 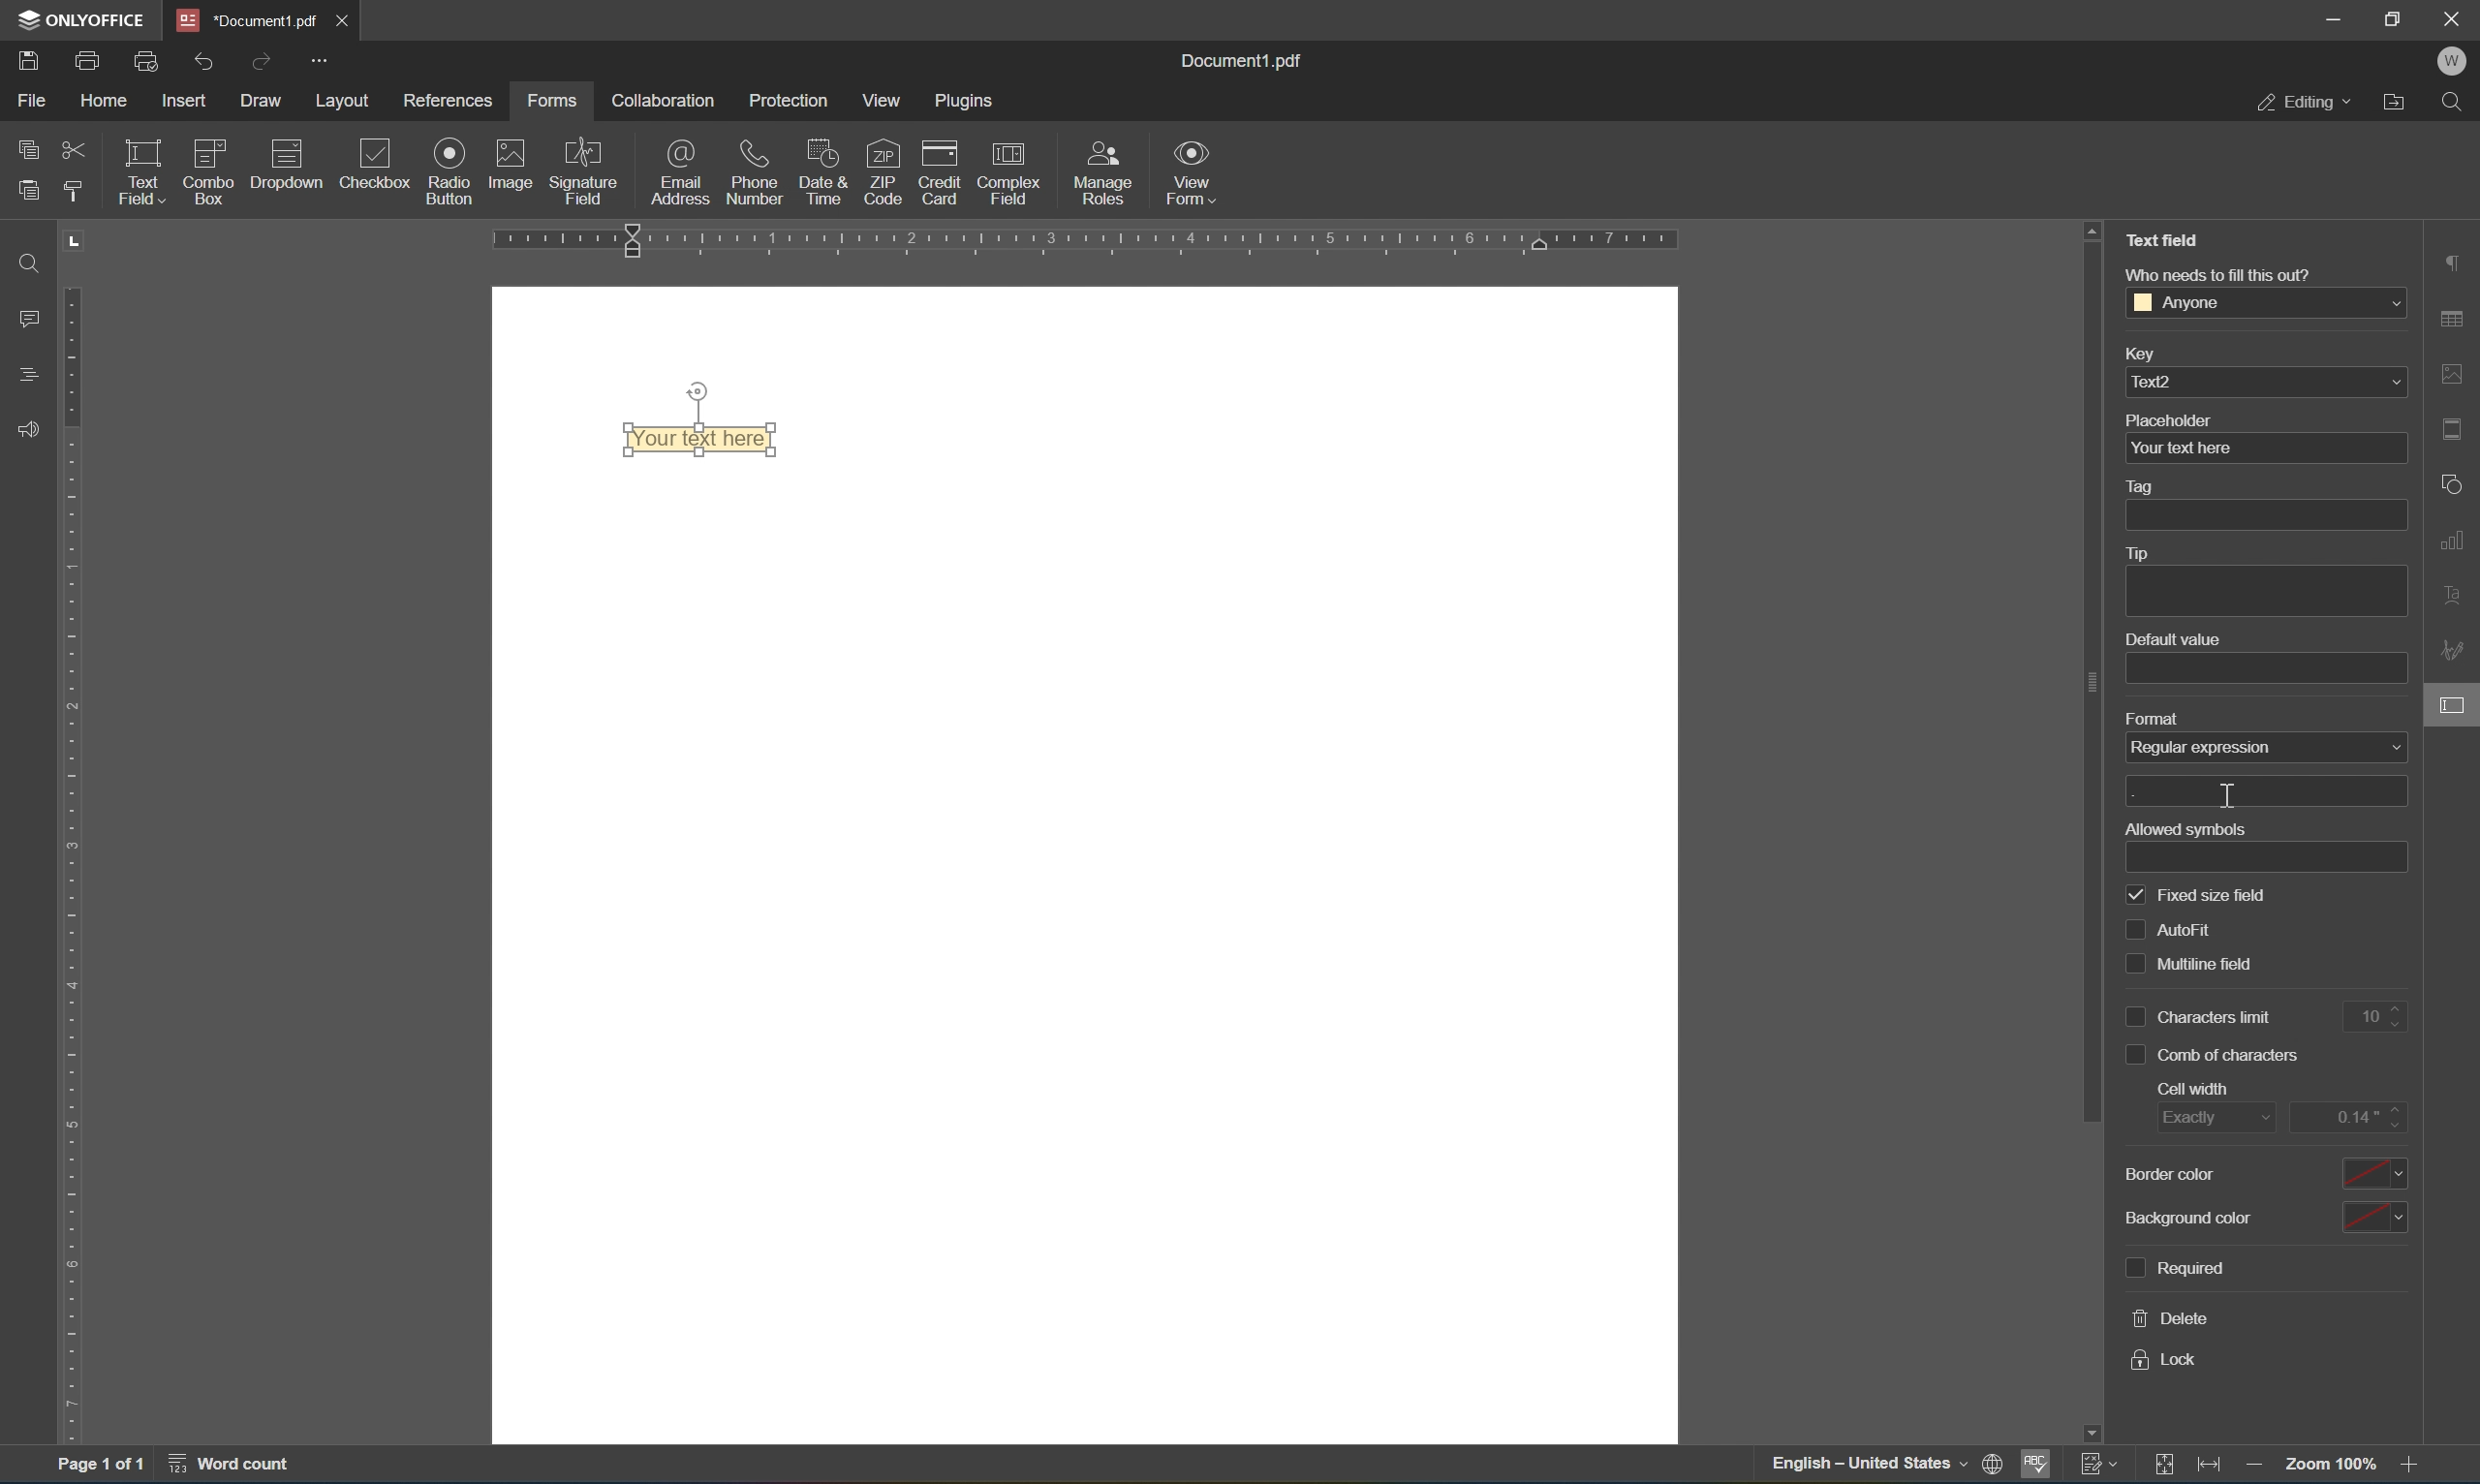 I want to click on document1, so click(x=242, y=16).